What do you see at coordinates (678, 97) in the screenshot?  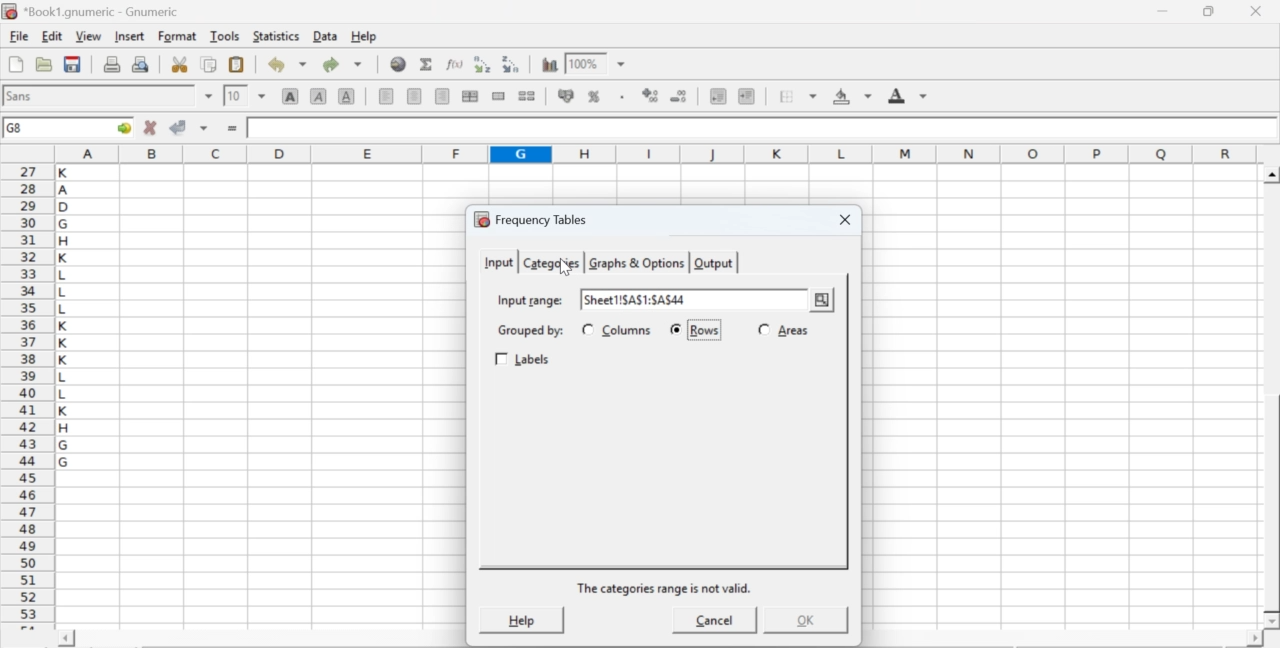 I see `decrease number of decimals displayed` at bounding box center [678, 97].